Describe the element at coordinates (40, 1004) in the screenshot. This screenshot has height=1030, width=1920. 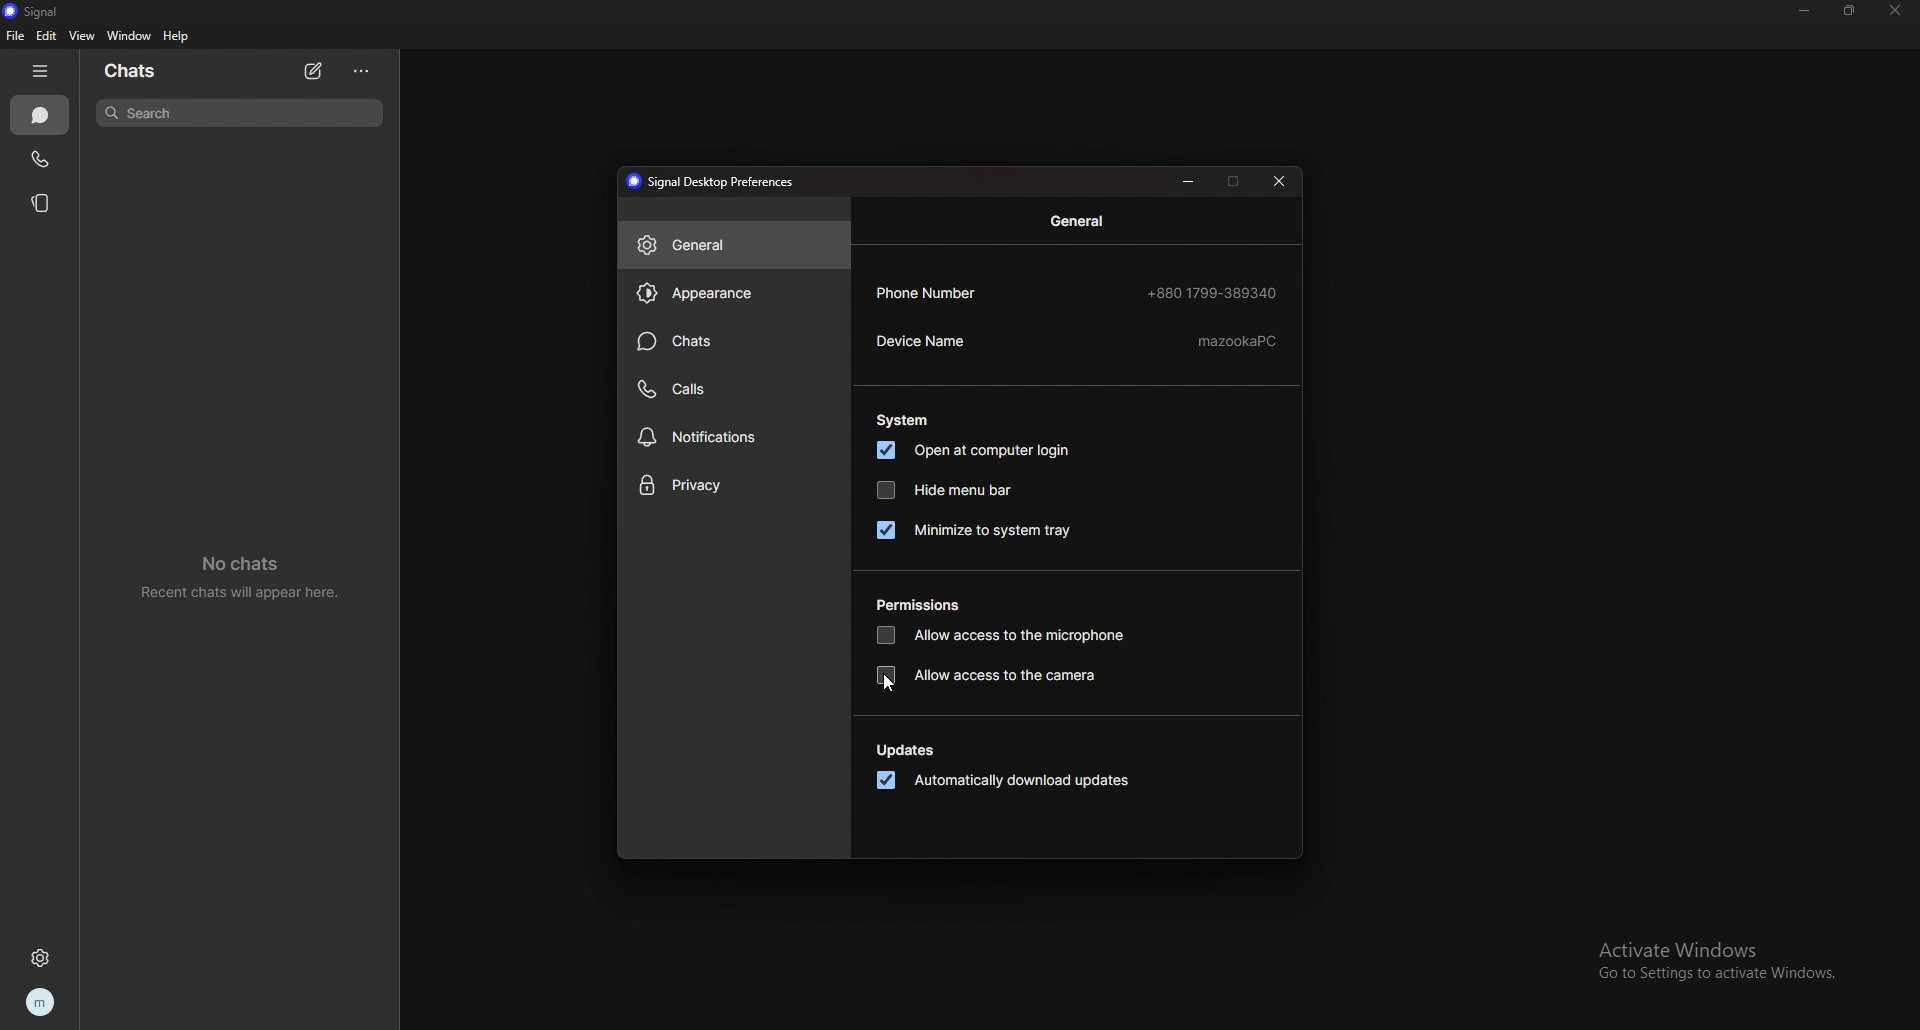
I see `profile` at that location.